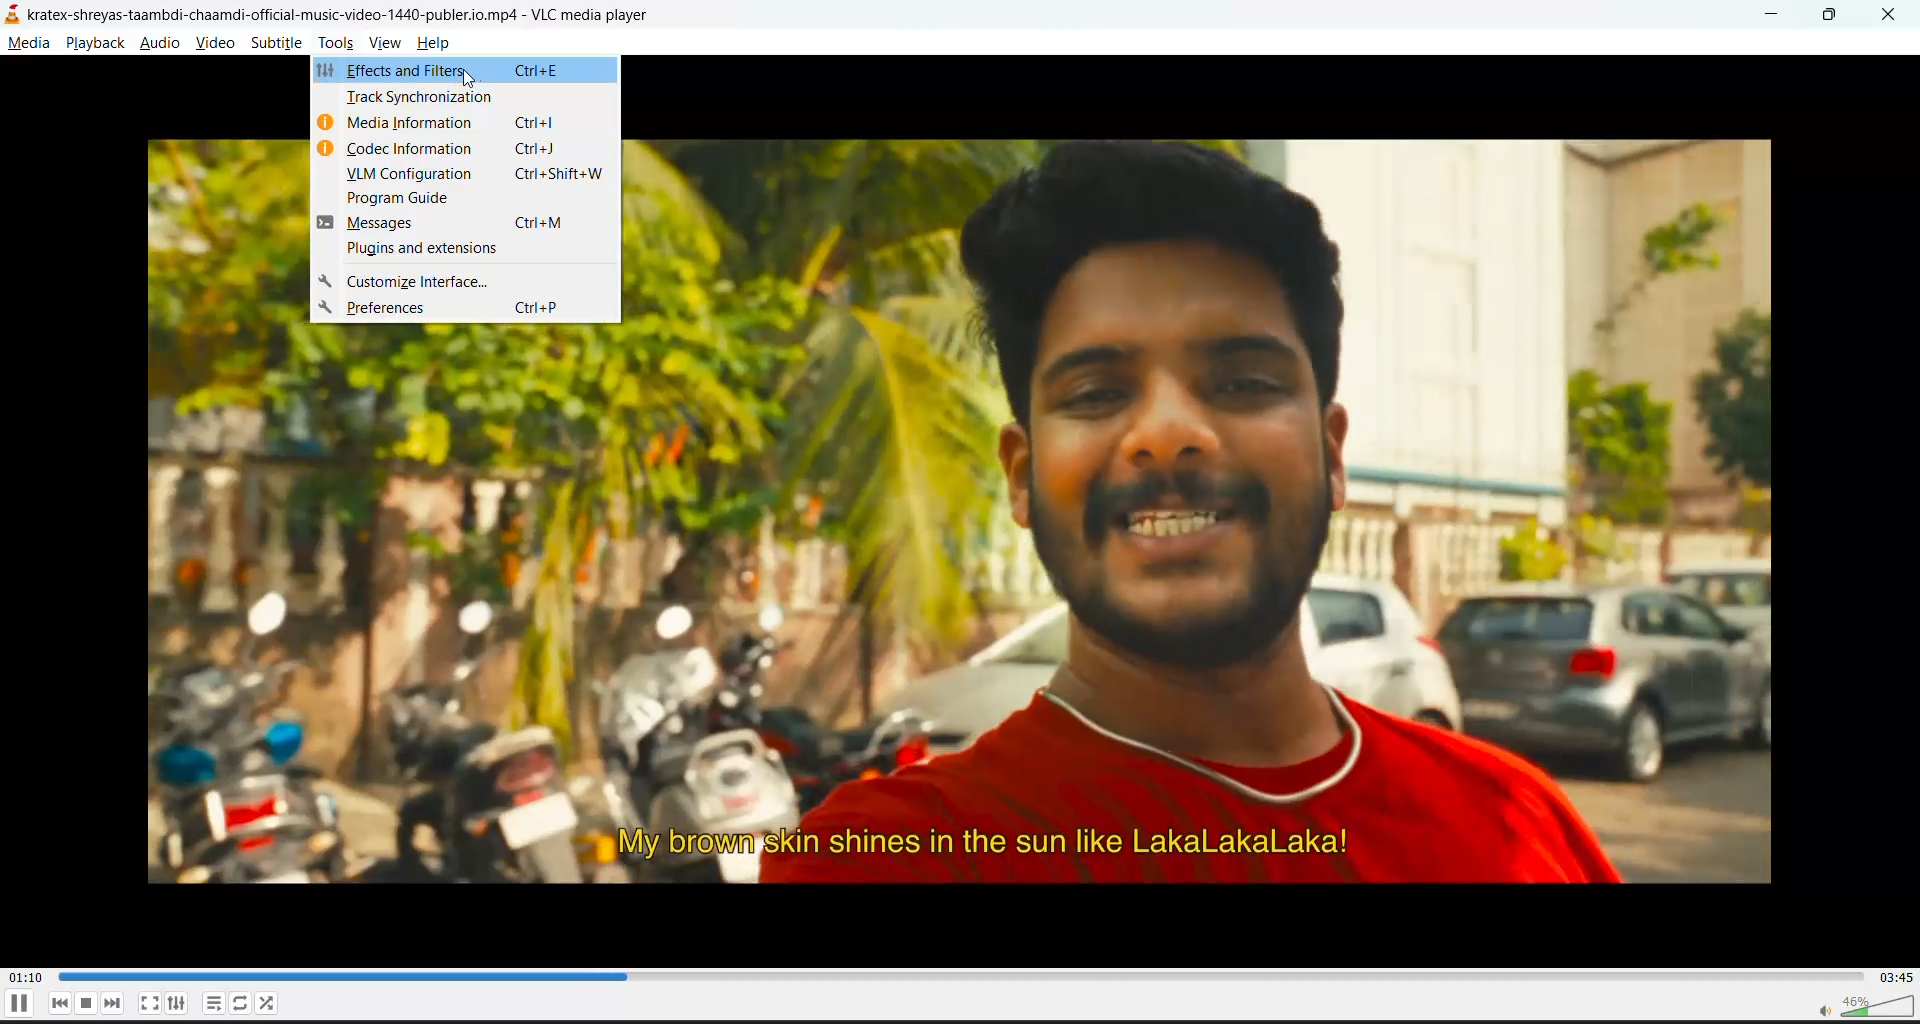 Image resolution: width=1920 pixels, height=1024 pixels. What do you see at coordinates (467, 309) in the screenshot?
I see `preferences` at bounding box center [467, 309].